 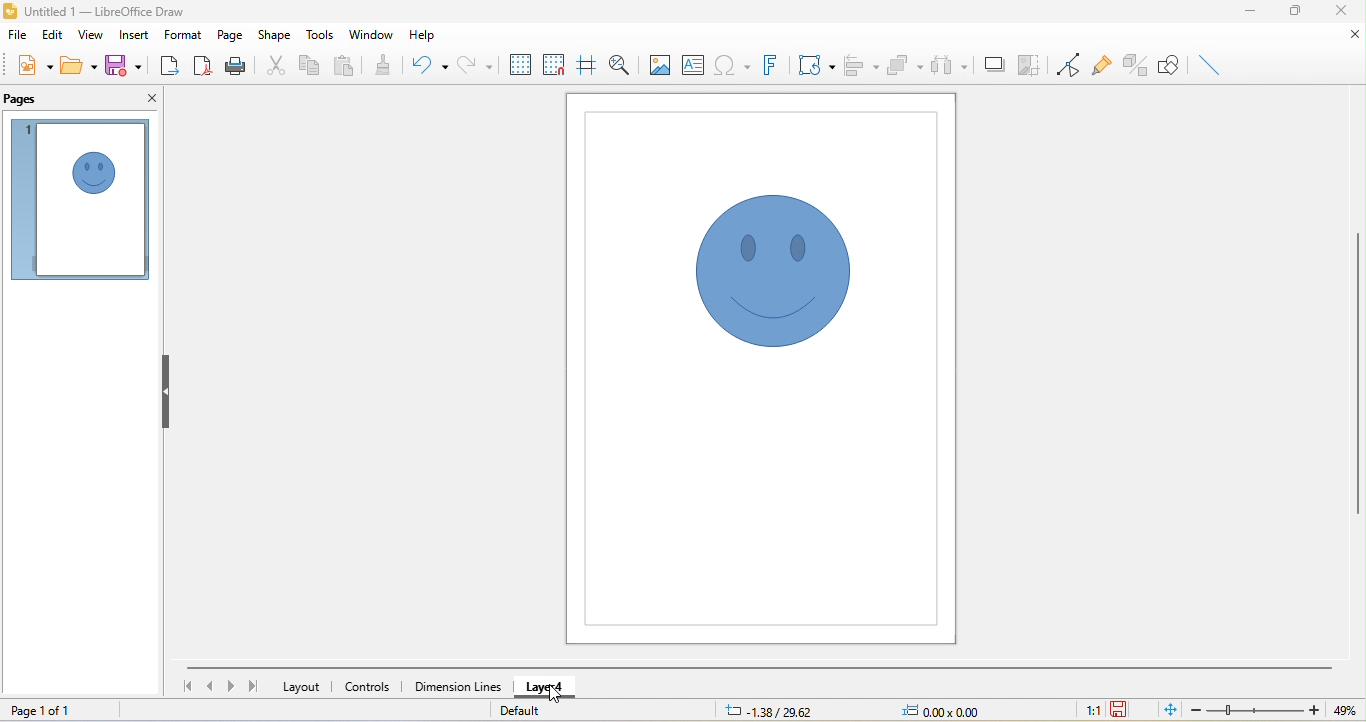 What do you see at coordinates (761, 667) in the screenshot?
I see `horizontal scroll bar` at bounding box center [761, 667].